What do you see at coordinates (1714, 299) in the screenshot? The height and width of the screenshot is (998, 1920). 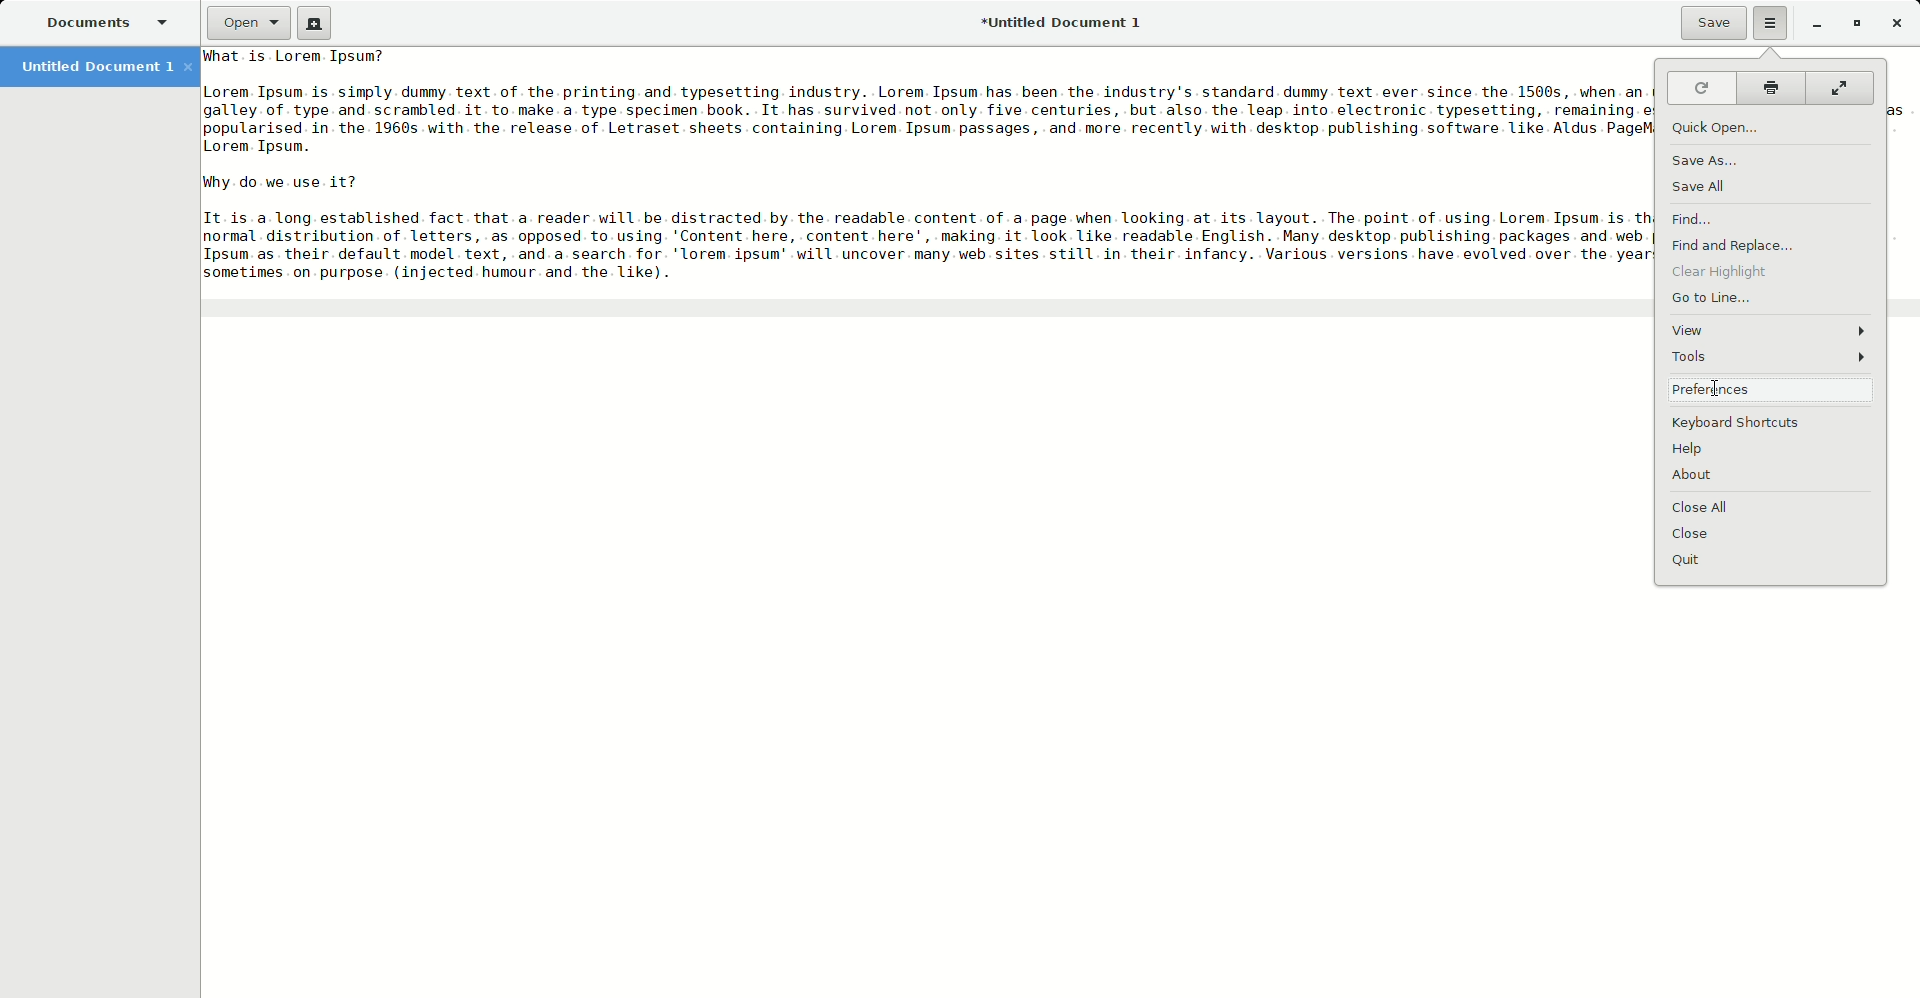 I see `Go to Line` at bounding box center [1714, 299].